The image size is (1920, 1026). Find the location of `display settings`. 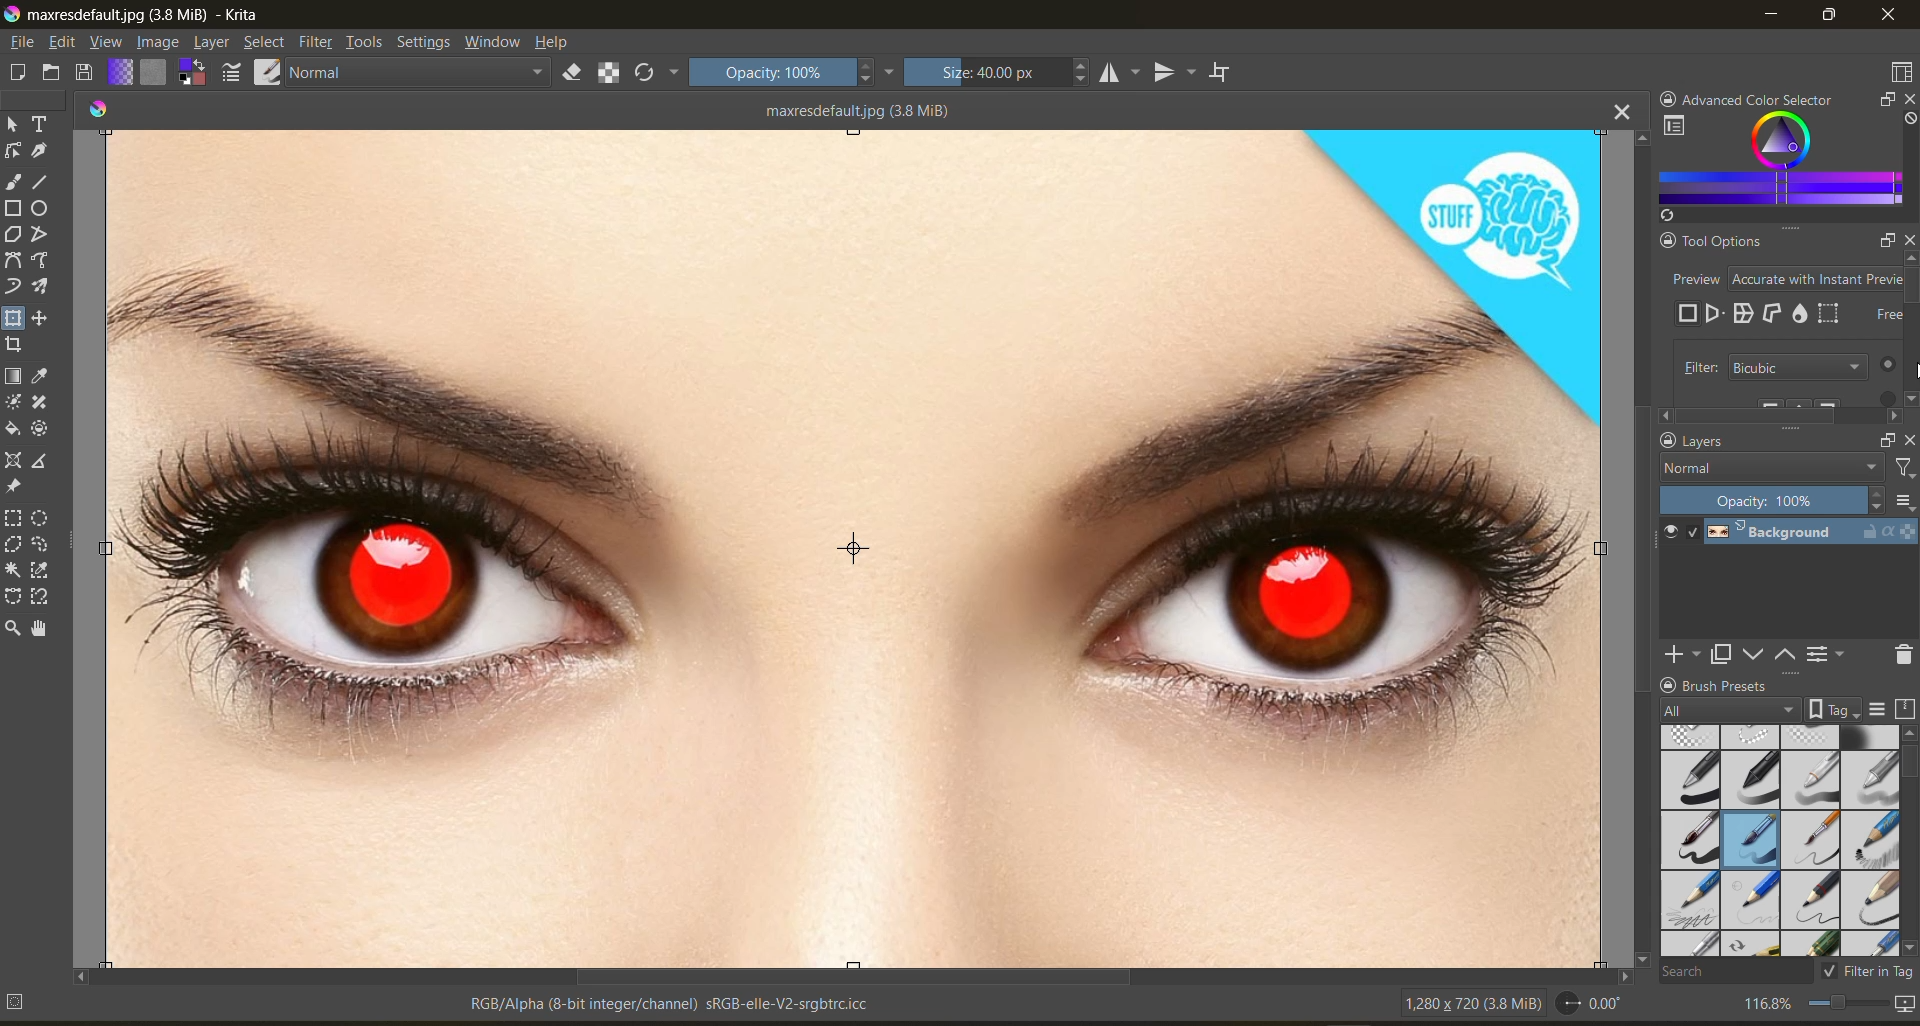

display settings is located at coordinates (1879, 707).